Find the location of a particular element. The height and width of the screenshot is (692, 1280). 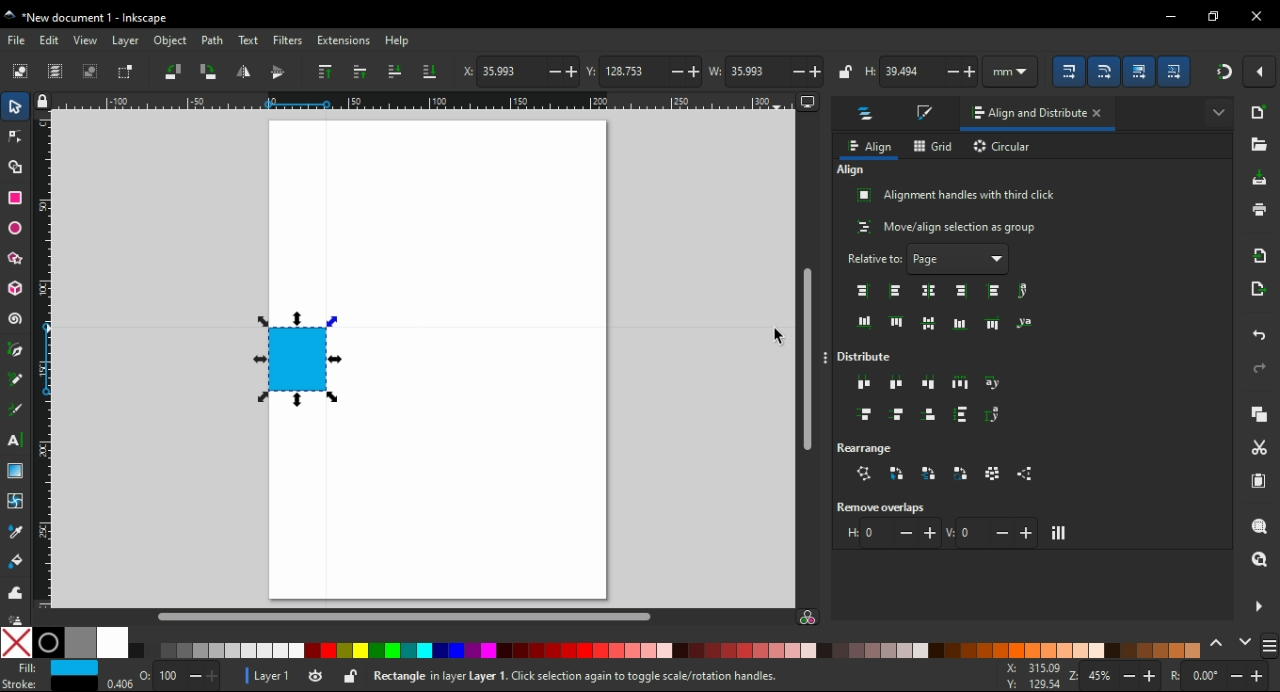

units is located at coordinates (1010, 71).